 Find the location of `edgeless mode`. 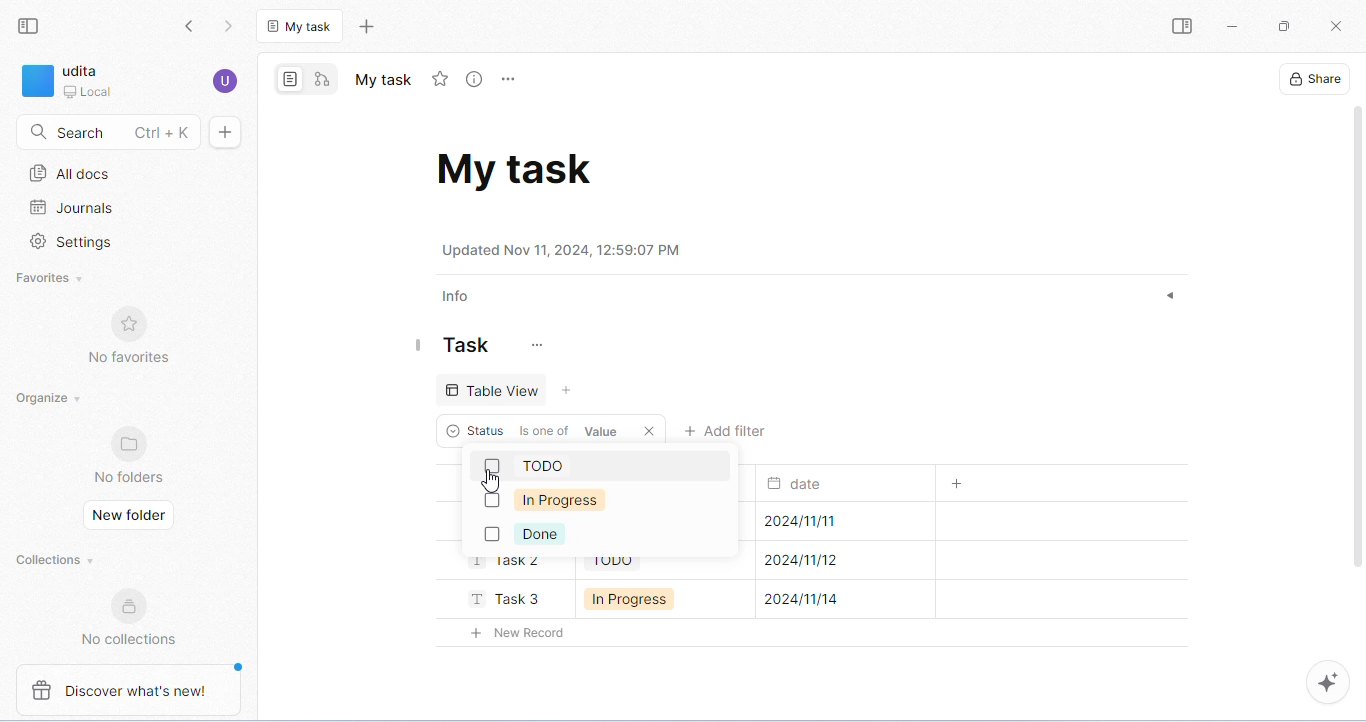

edgeless mode is located at coordinates (321, 79).